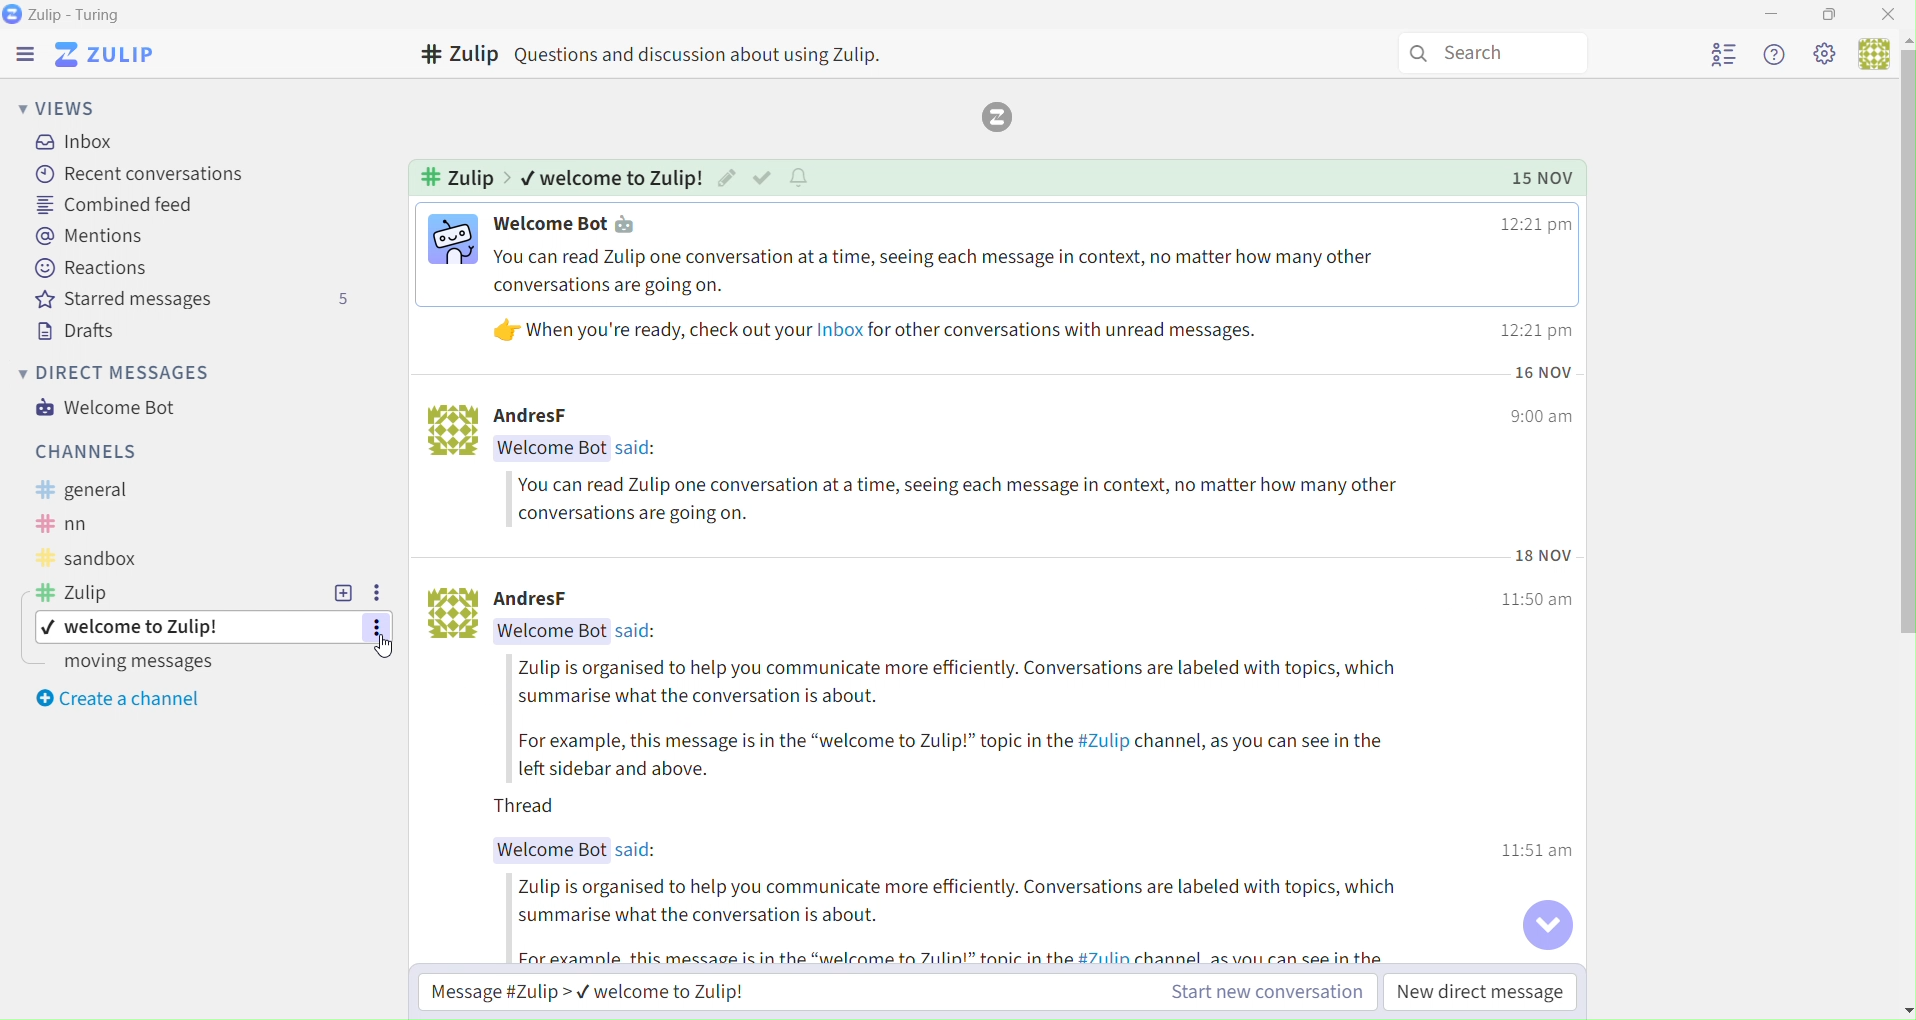  Describe the element at coordinates (1832, 15) in the screenshot. I see `Box` at that location.